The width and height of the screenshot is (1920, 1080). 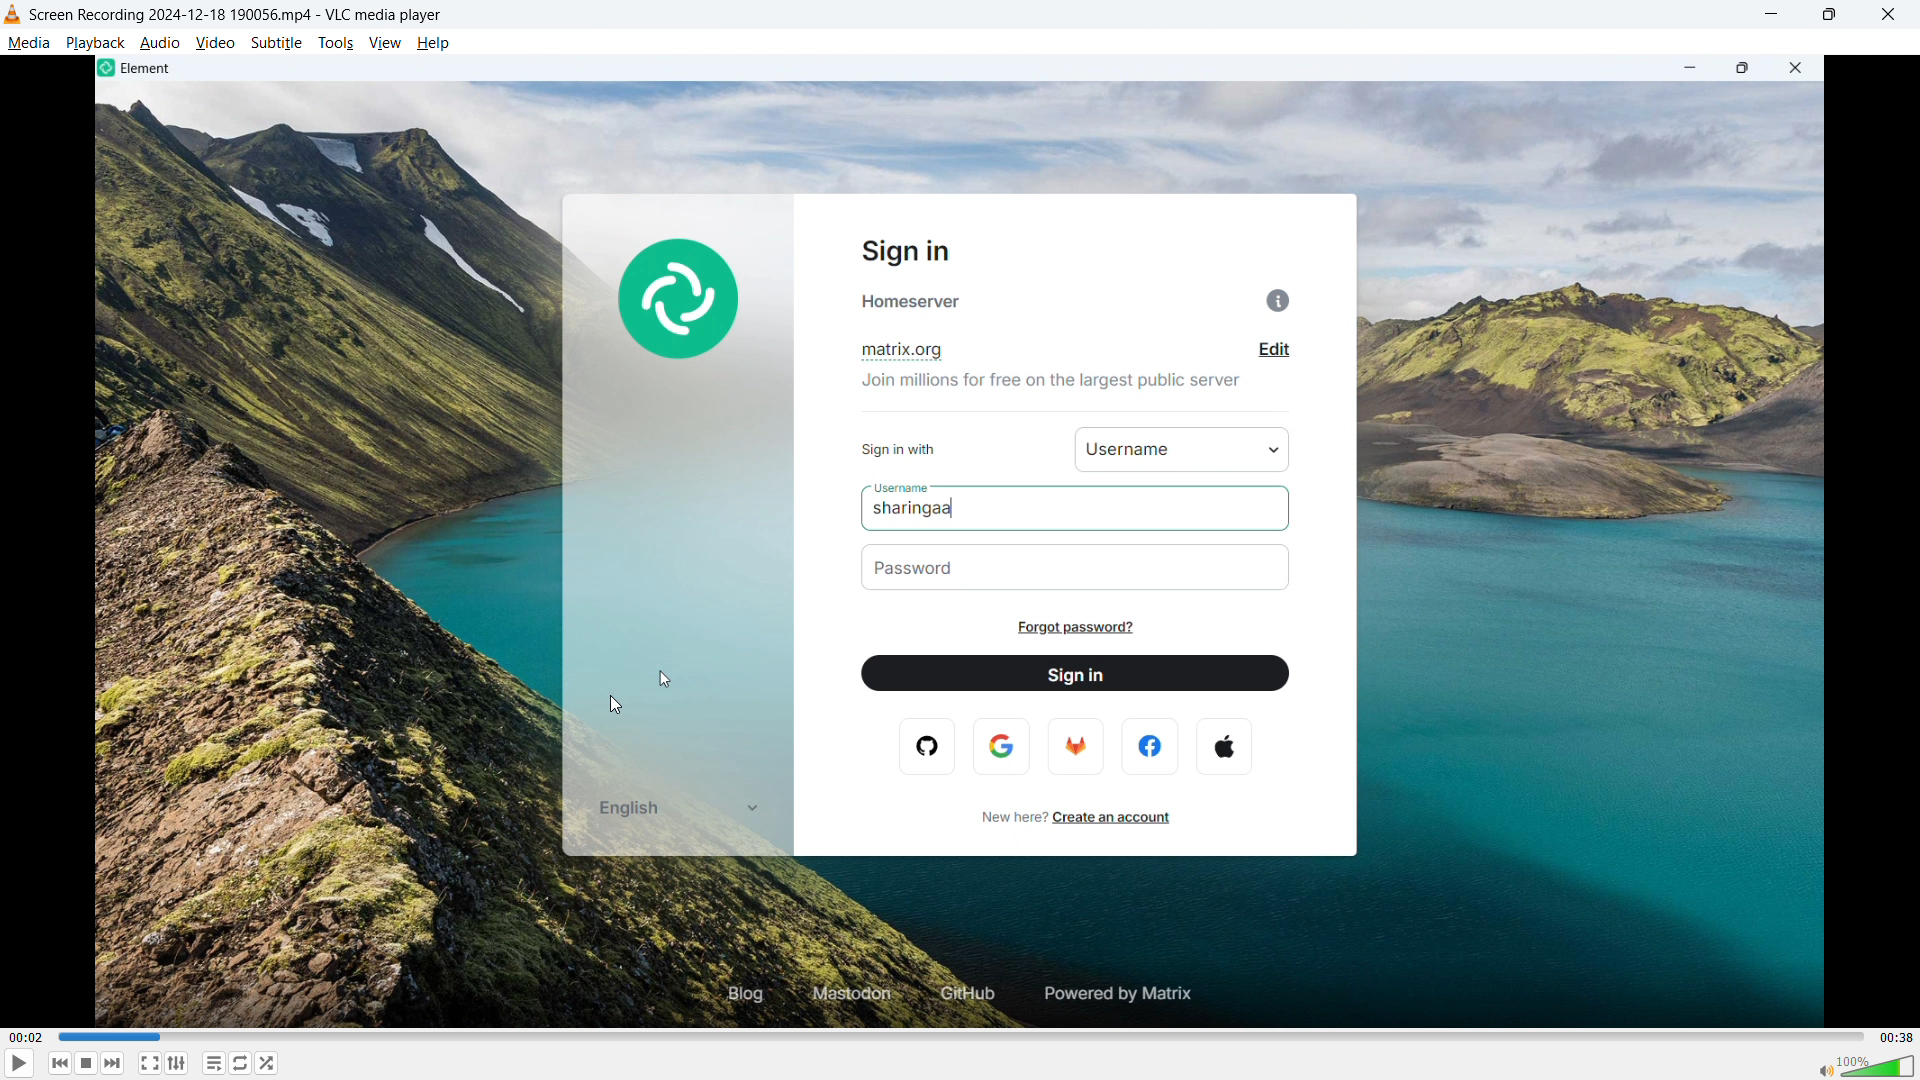 What do you see at coordinates (1077, 747) in the screenshot?
I see `GitLab` at bounding box center [1077, 747].